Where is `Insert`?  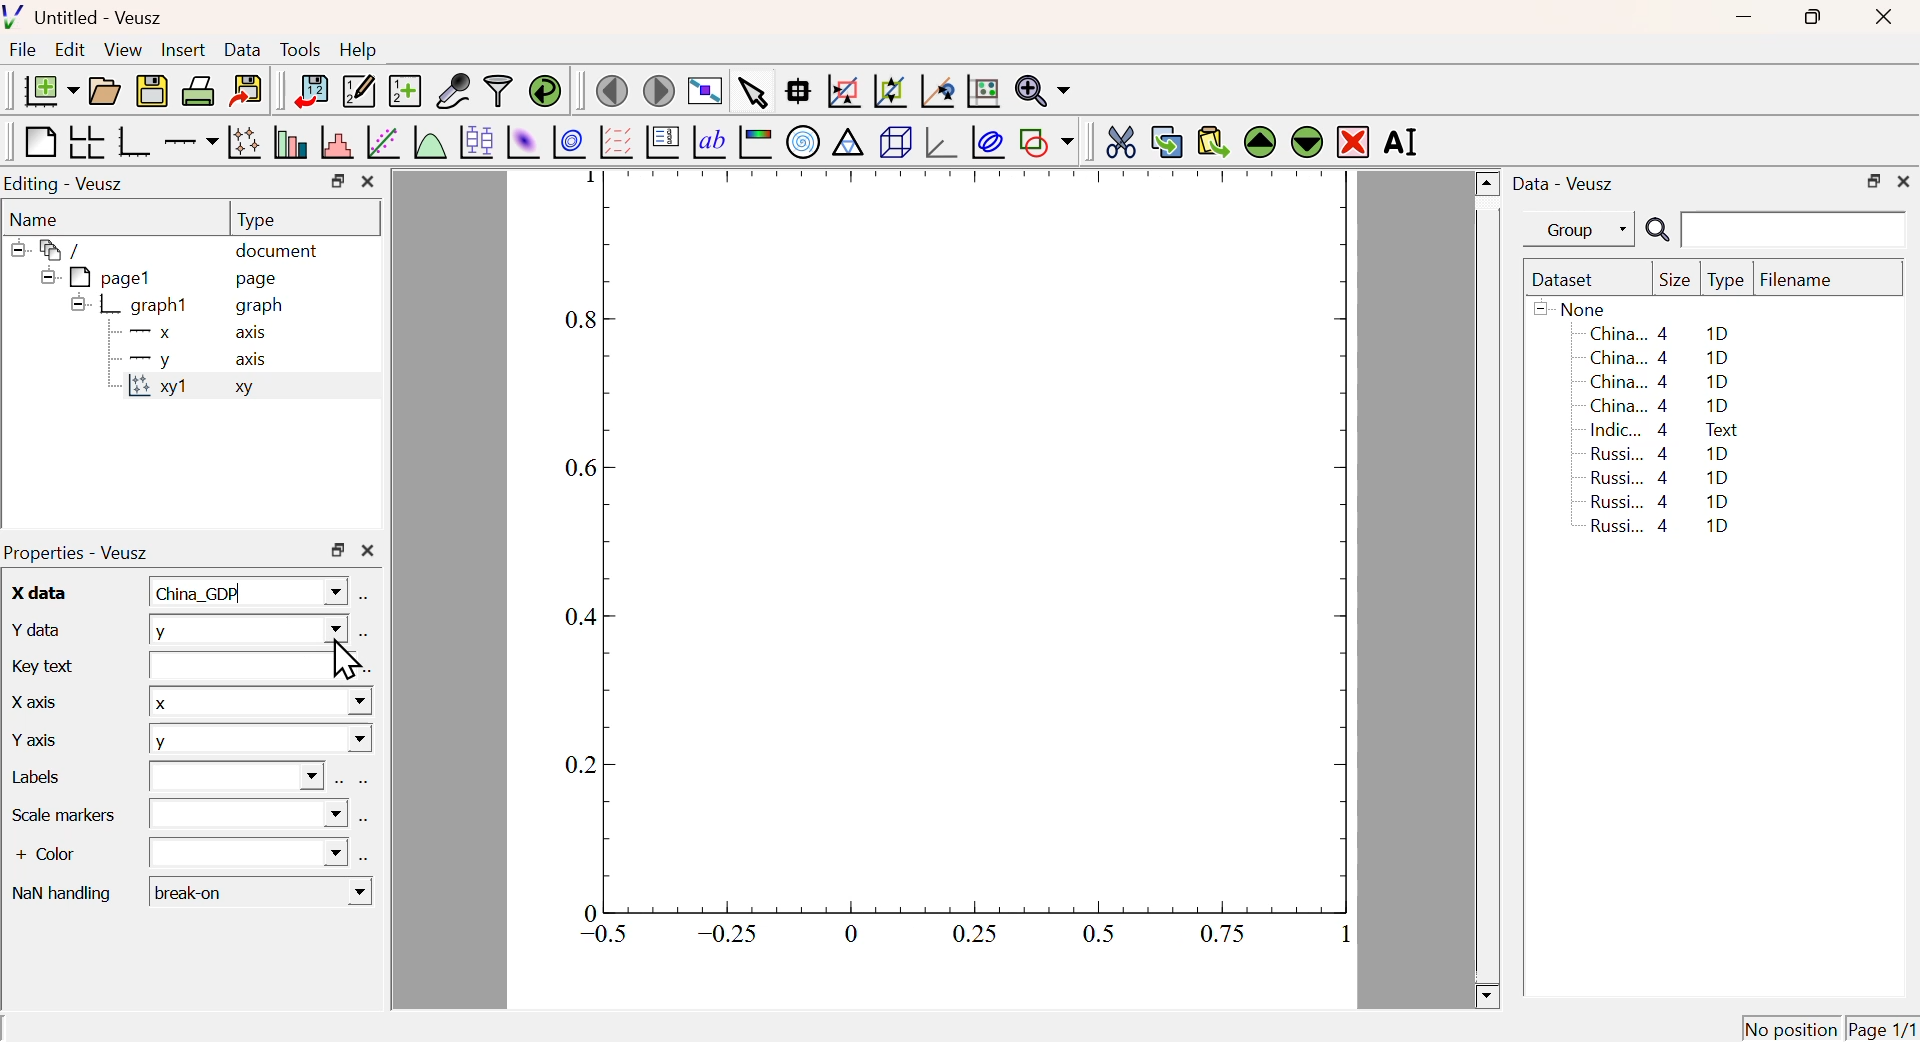 Insert is located at coordinates (181, 51).